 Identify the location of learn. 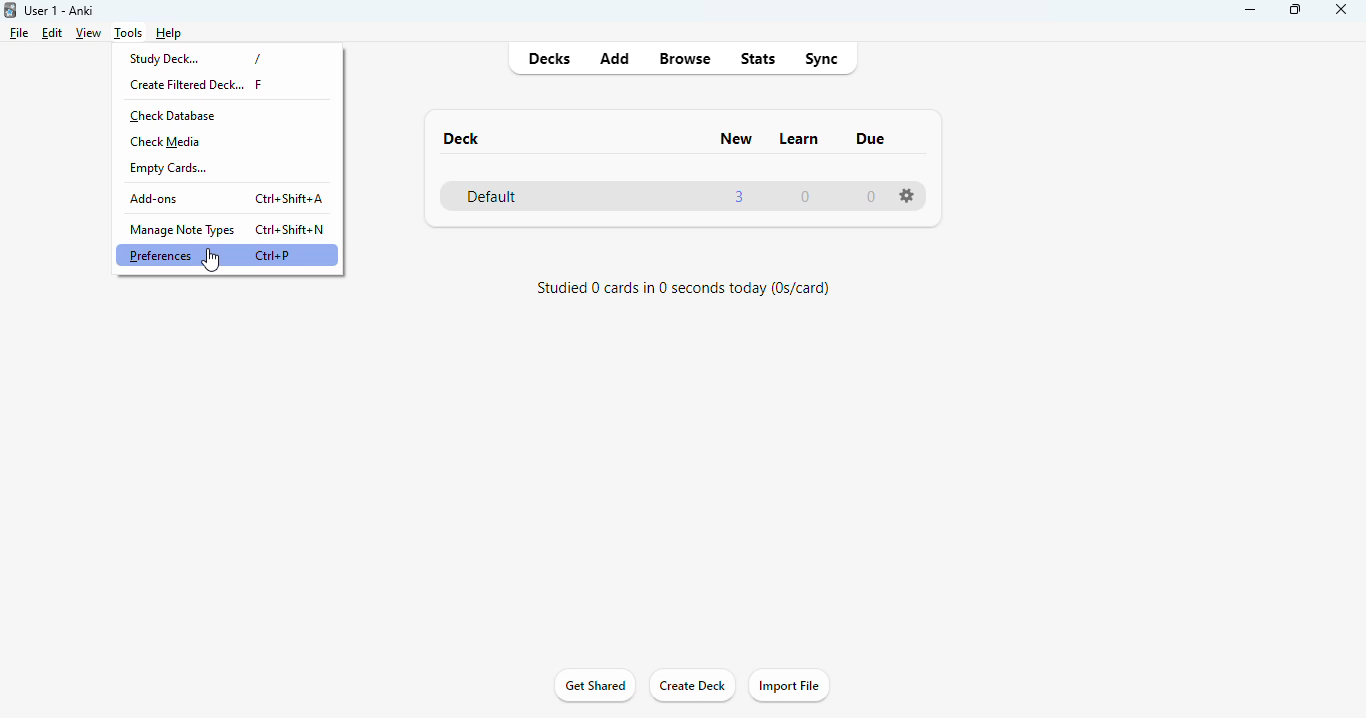
(800, 139).